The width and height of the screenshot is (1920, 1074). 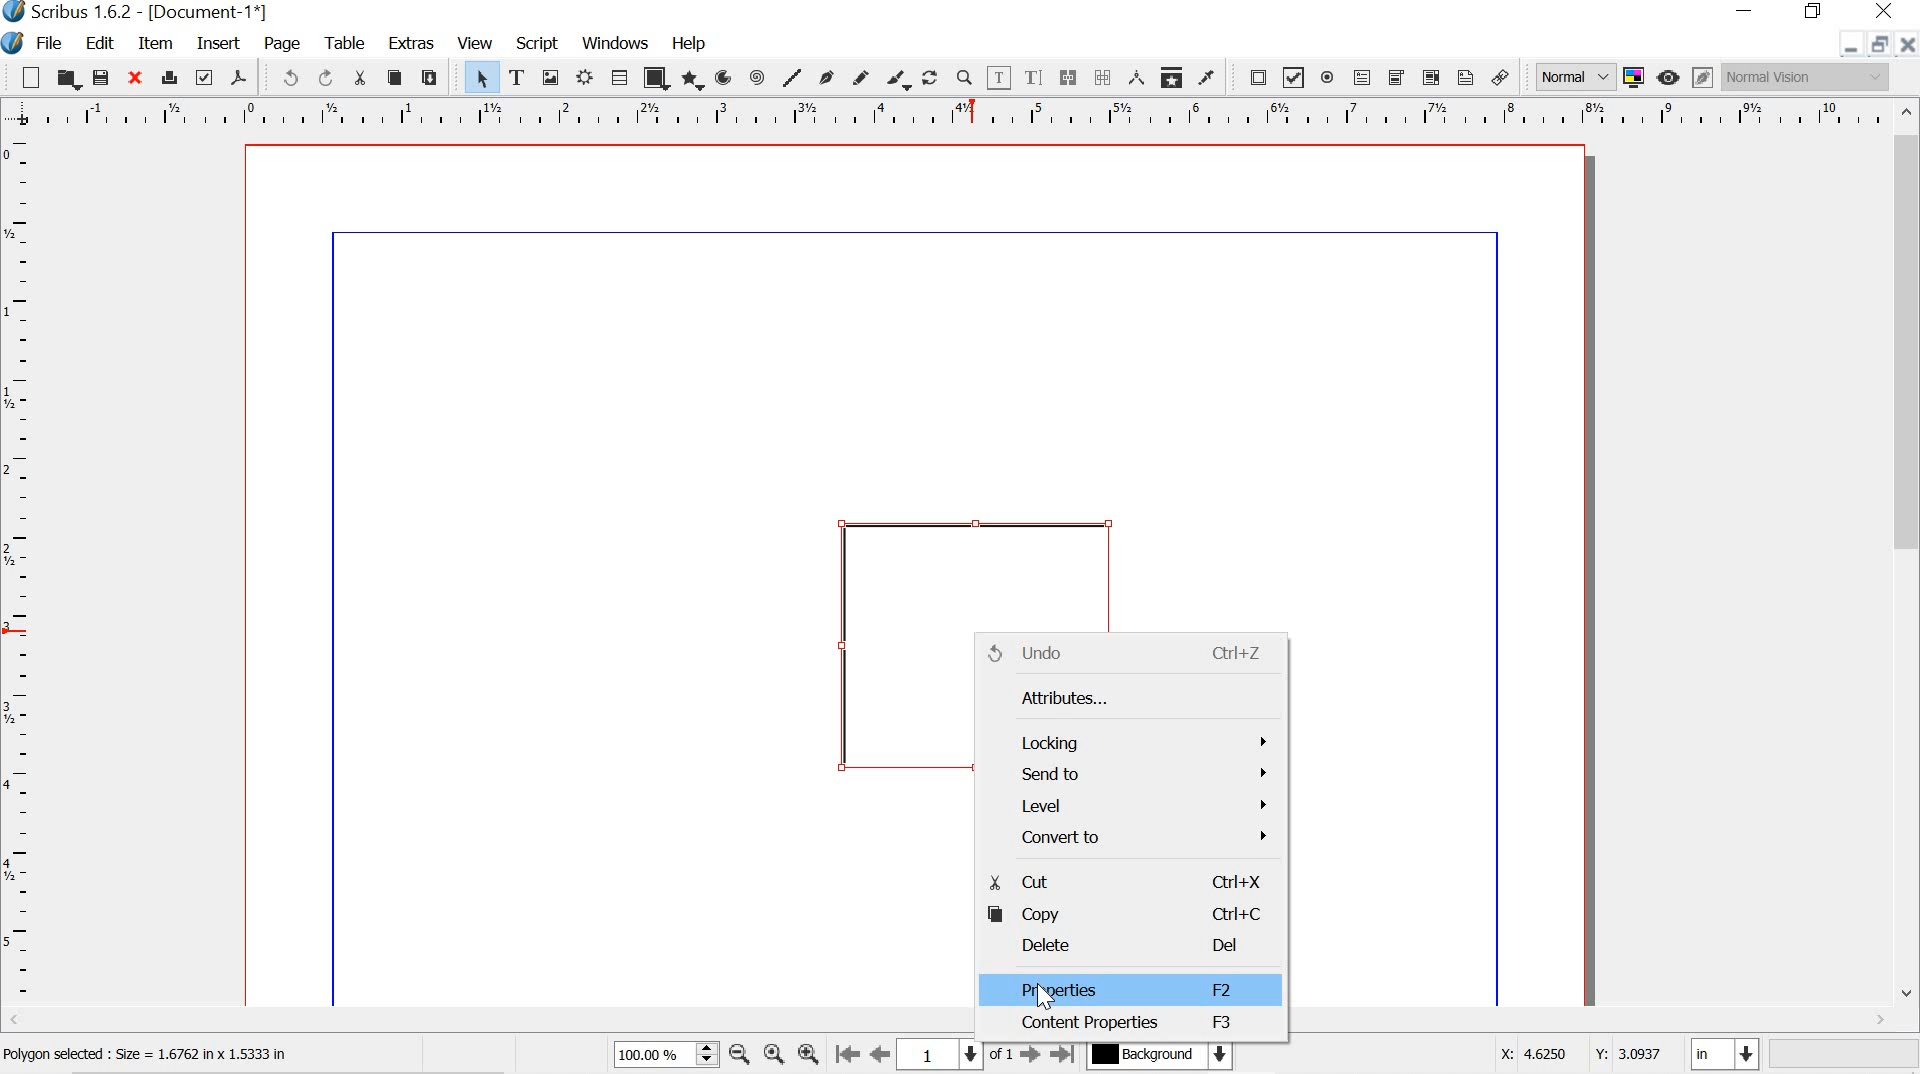 I want to click on text annotation, so click(x=1465, y=77).